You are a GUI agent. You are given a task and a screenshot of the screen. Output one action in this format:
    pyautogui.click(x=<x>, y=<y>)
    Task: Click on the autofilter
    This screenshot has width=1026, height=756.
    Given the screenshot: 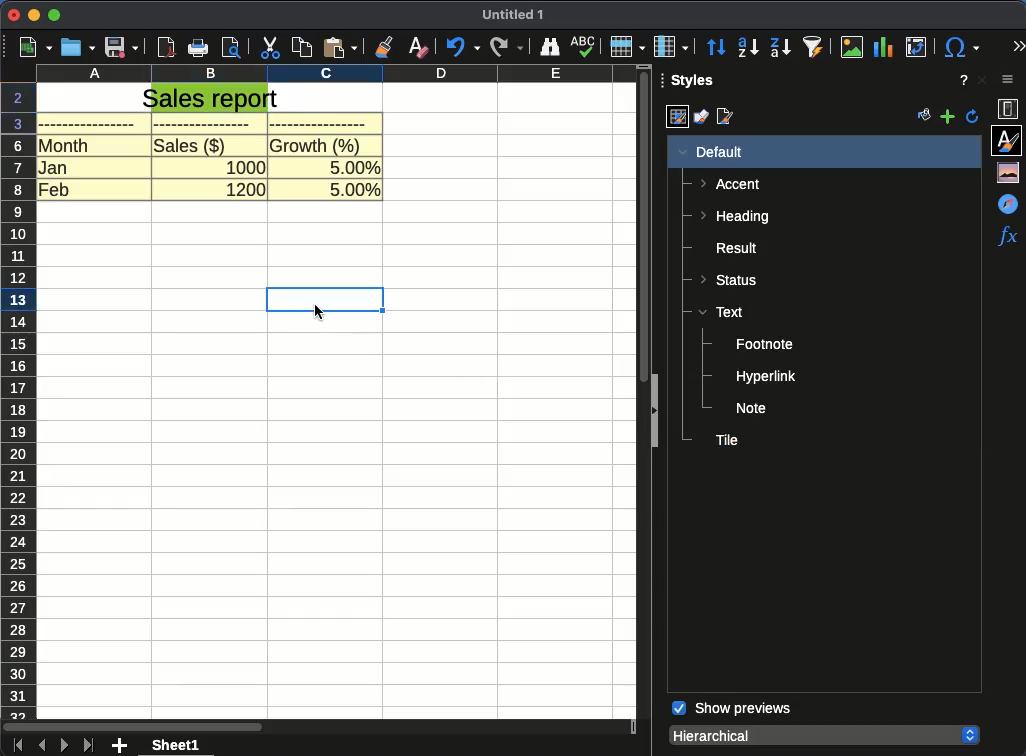 What is the action you would take?
    pyautogui.click(x=814, y=46)
    